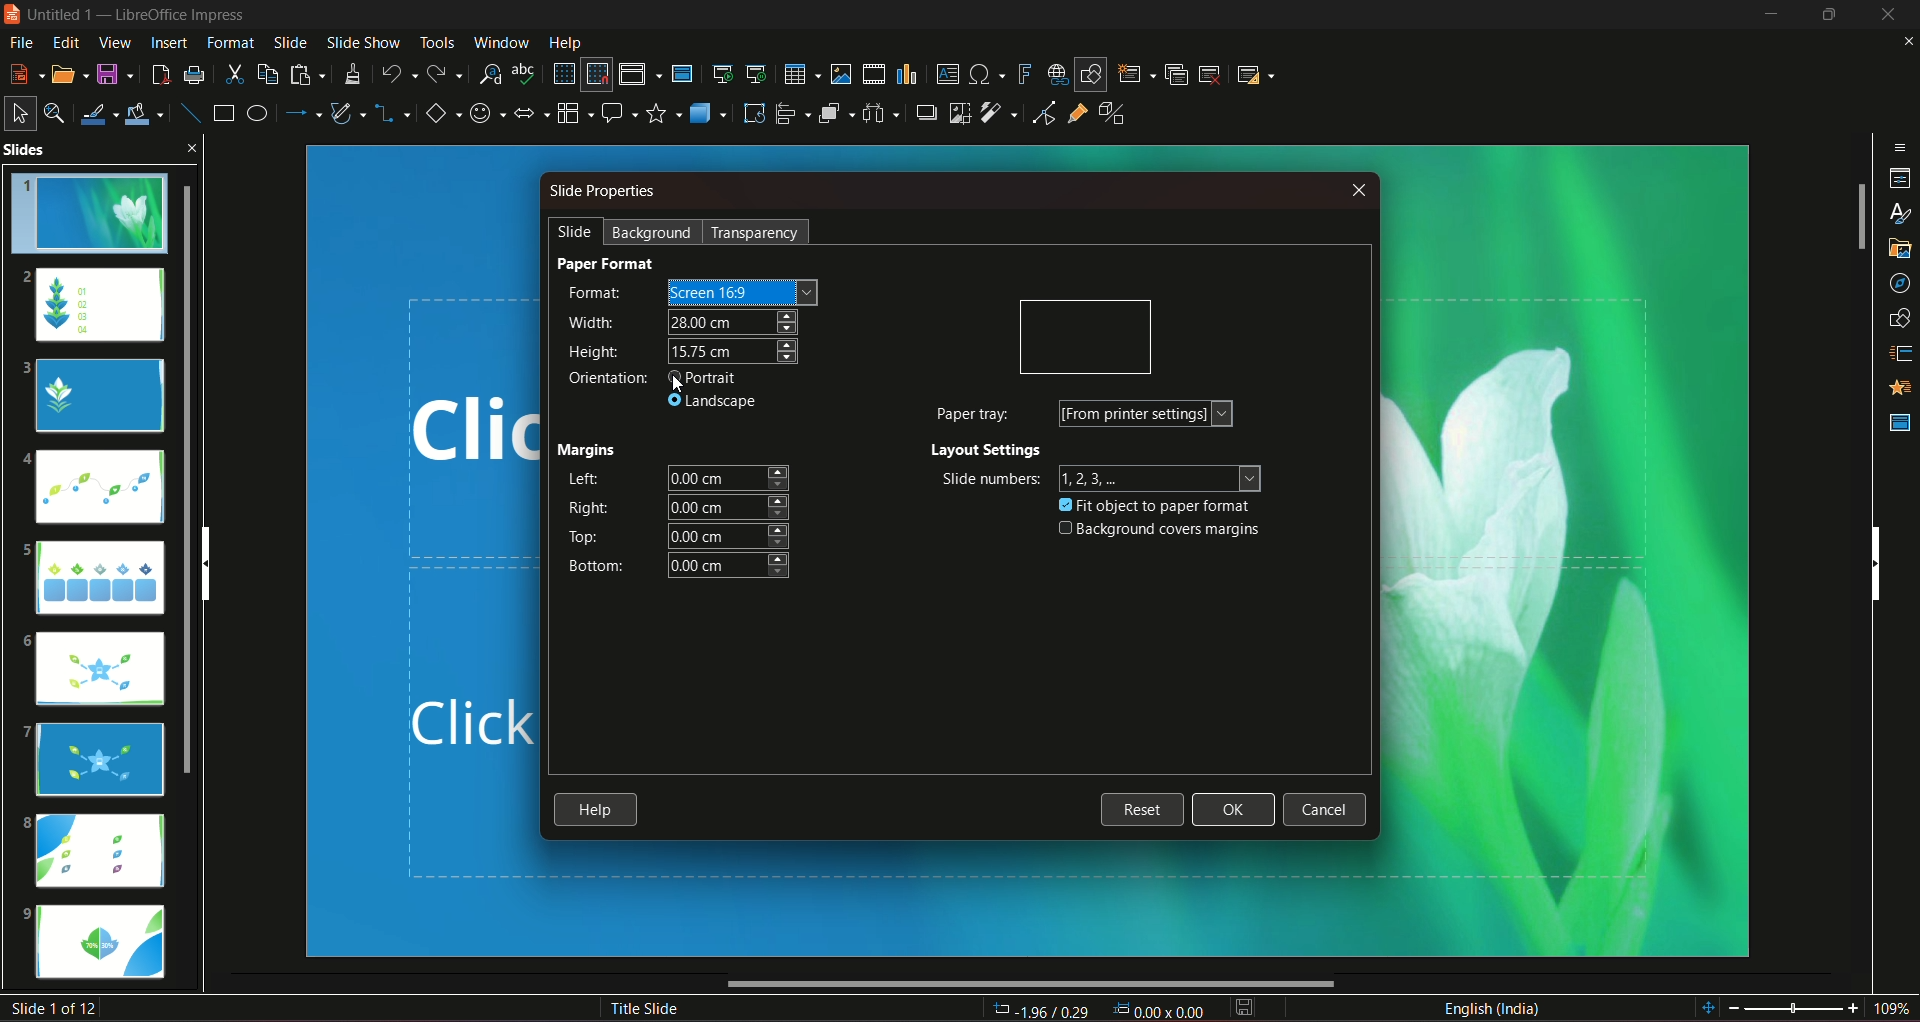 Image resolution: width=1920 pixels, height=1022 pixels. What do you see at coordinates (1093, 335) in the screenshot?
I see `orientation` at bounding box center [1093, 335].